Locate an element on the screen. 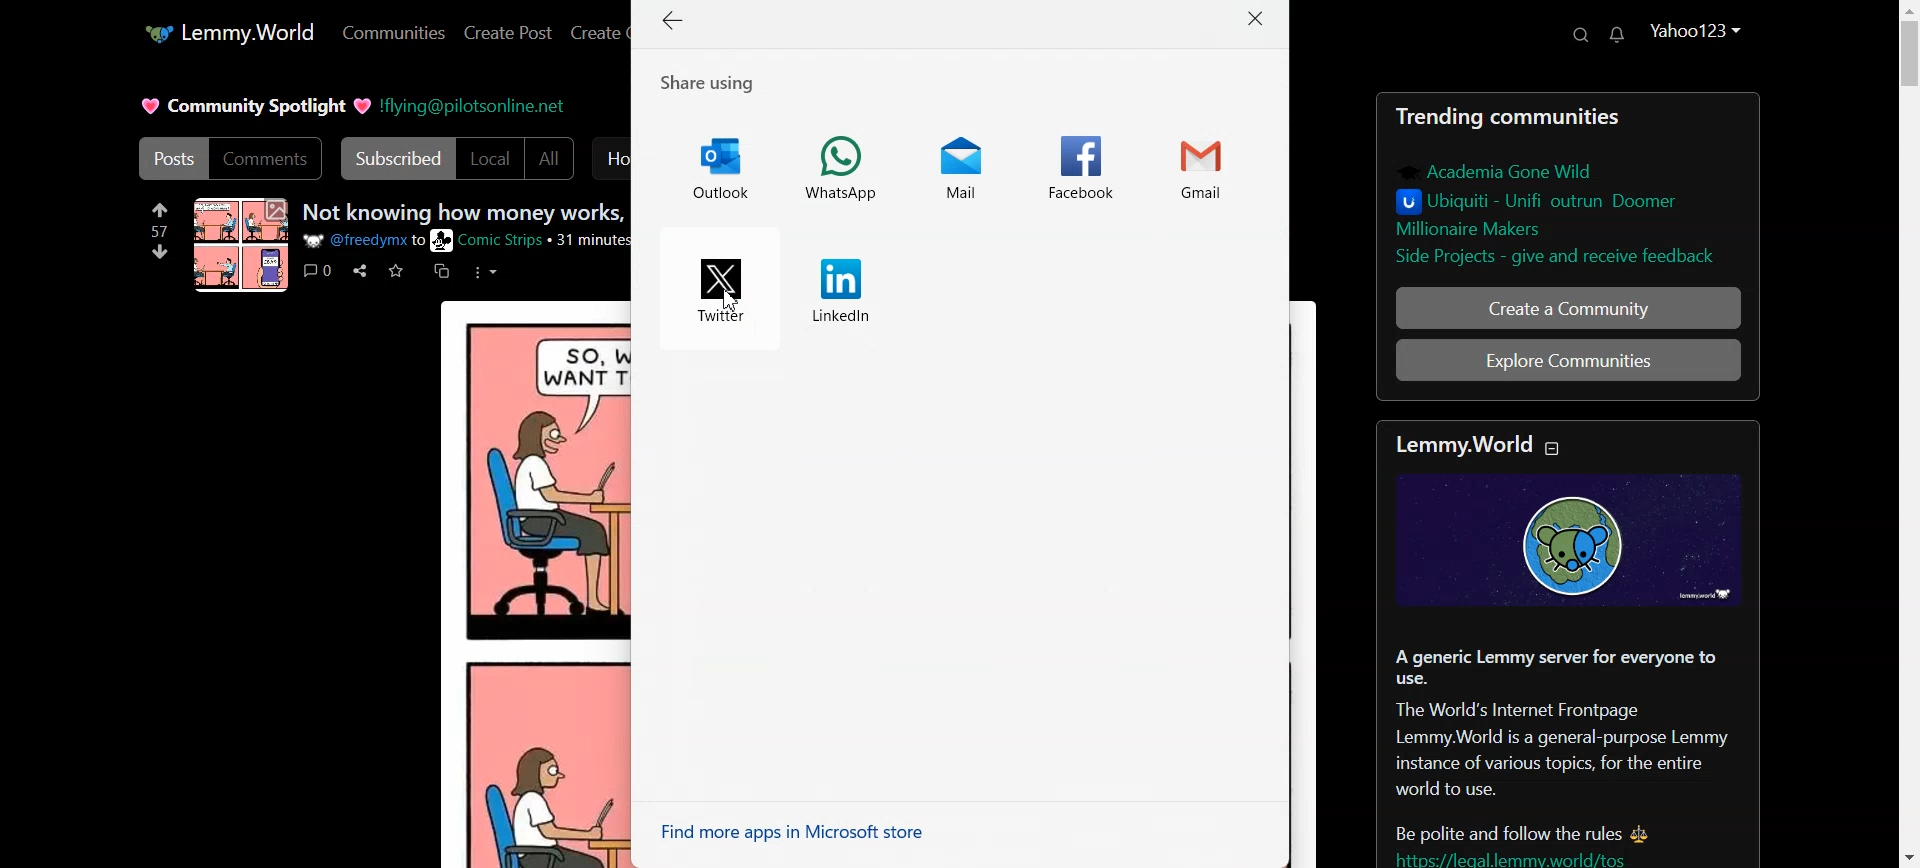 This screenshot has width=1920, height=868. Create Post is located at coordinates (509, 32).